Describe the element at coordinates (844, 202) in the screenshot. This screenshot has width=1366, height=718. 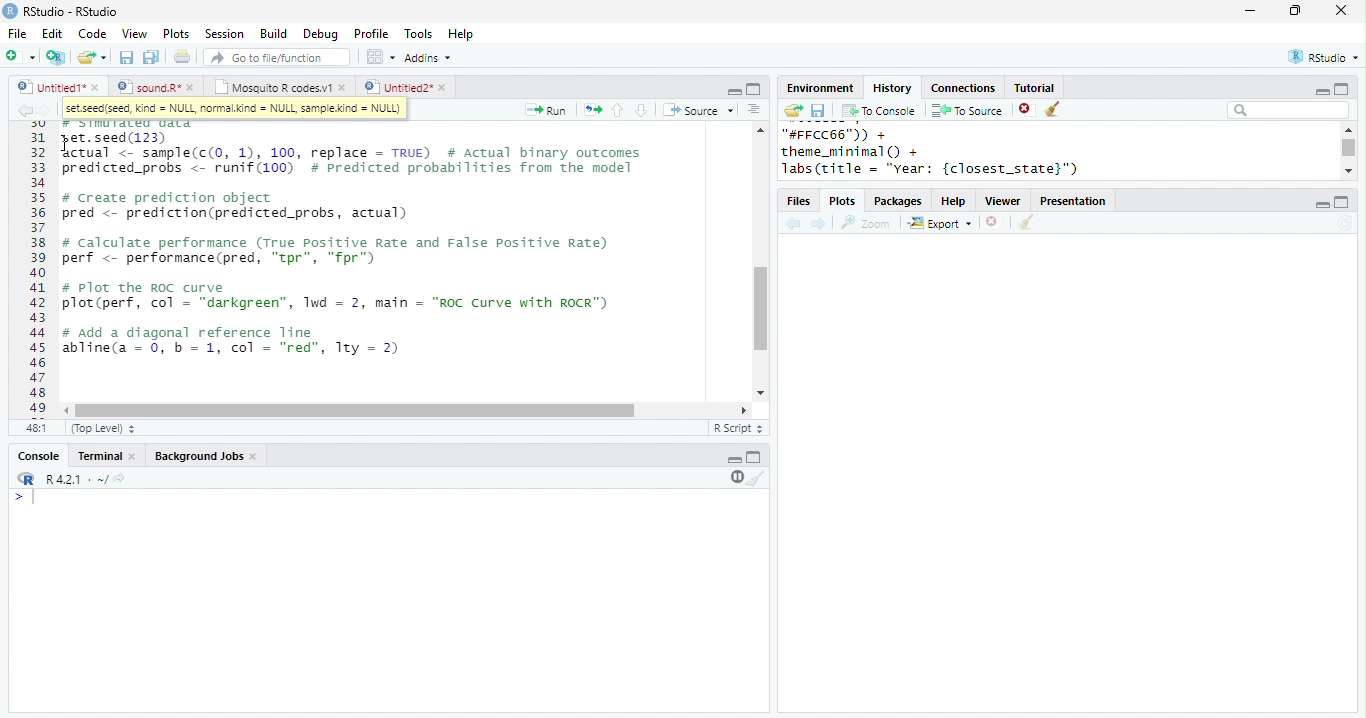
I see `Plots` at that location.